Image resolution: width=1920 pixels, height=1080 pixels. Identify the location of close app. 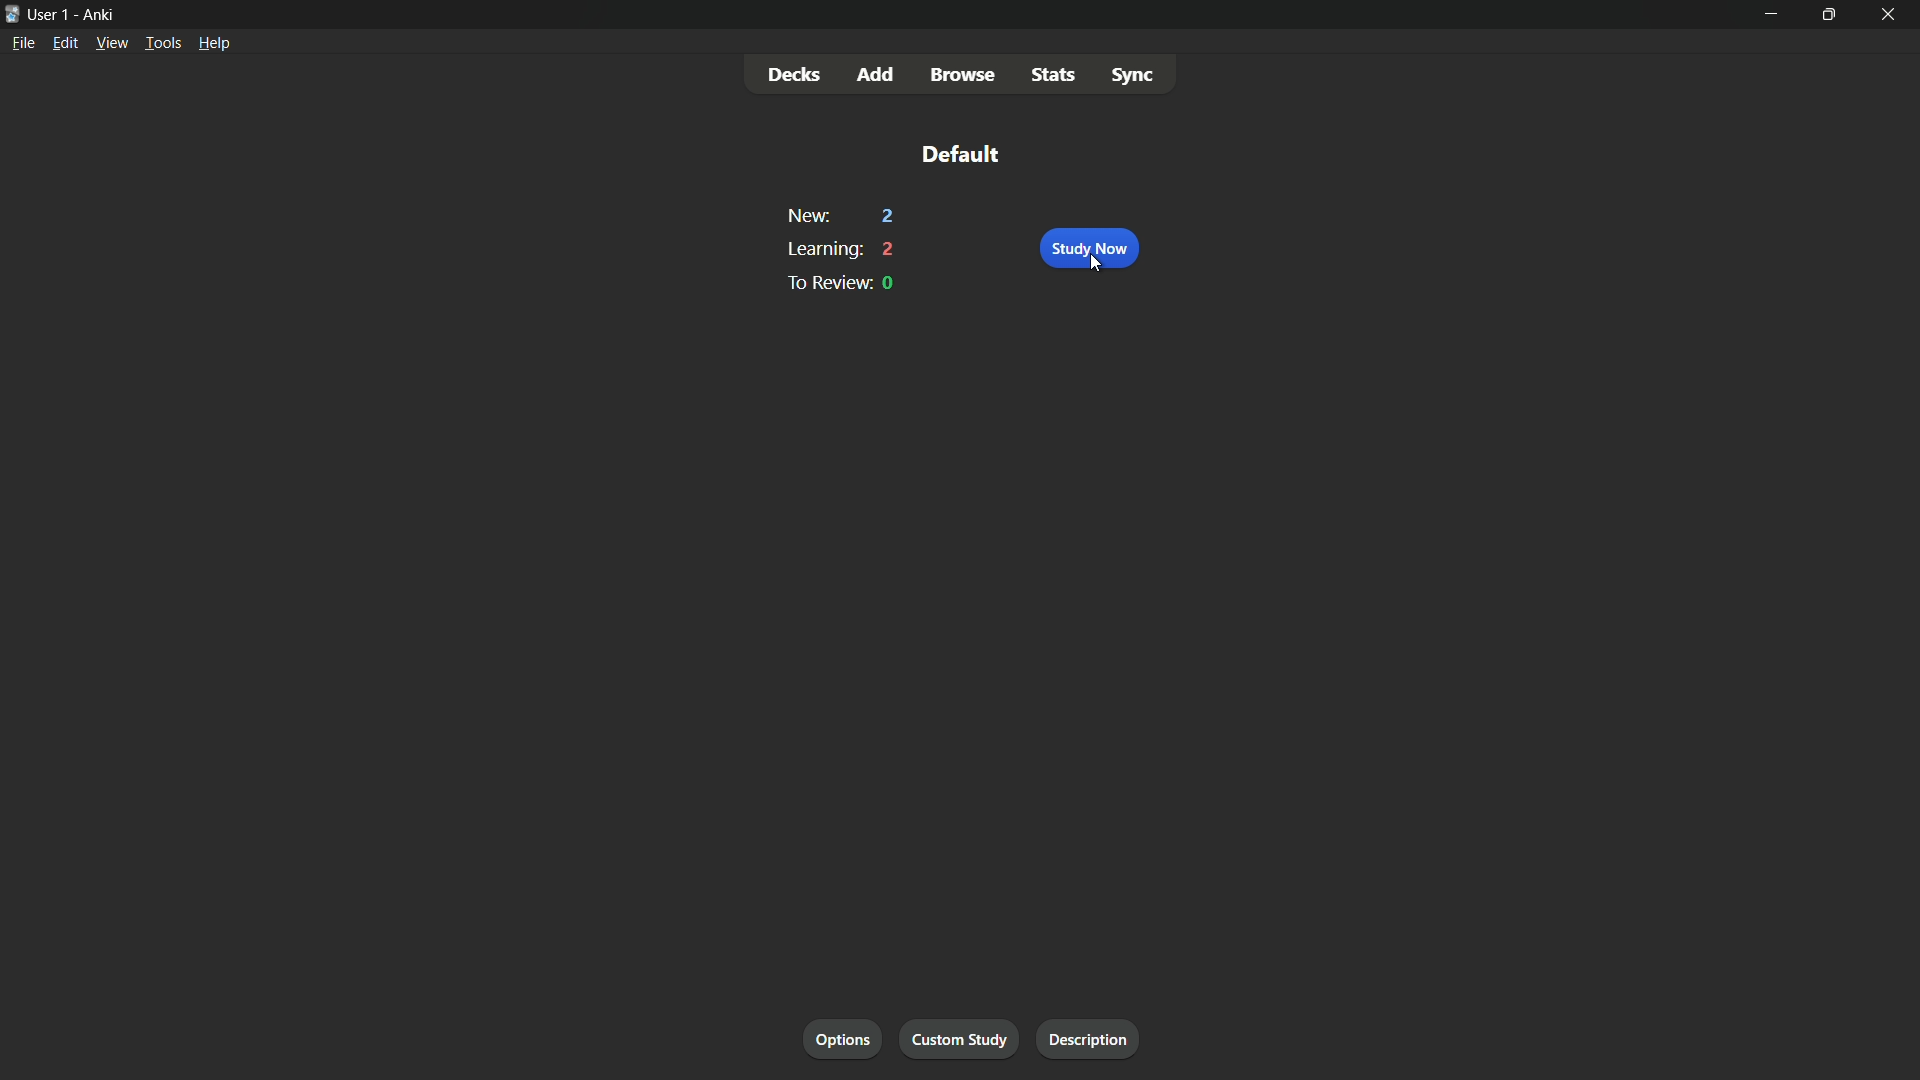
(1890, 15).